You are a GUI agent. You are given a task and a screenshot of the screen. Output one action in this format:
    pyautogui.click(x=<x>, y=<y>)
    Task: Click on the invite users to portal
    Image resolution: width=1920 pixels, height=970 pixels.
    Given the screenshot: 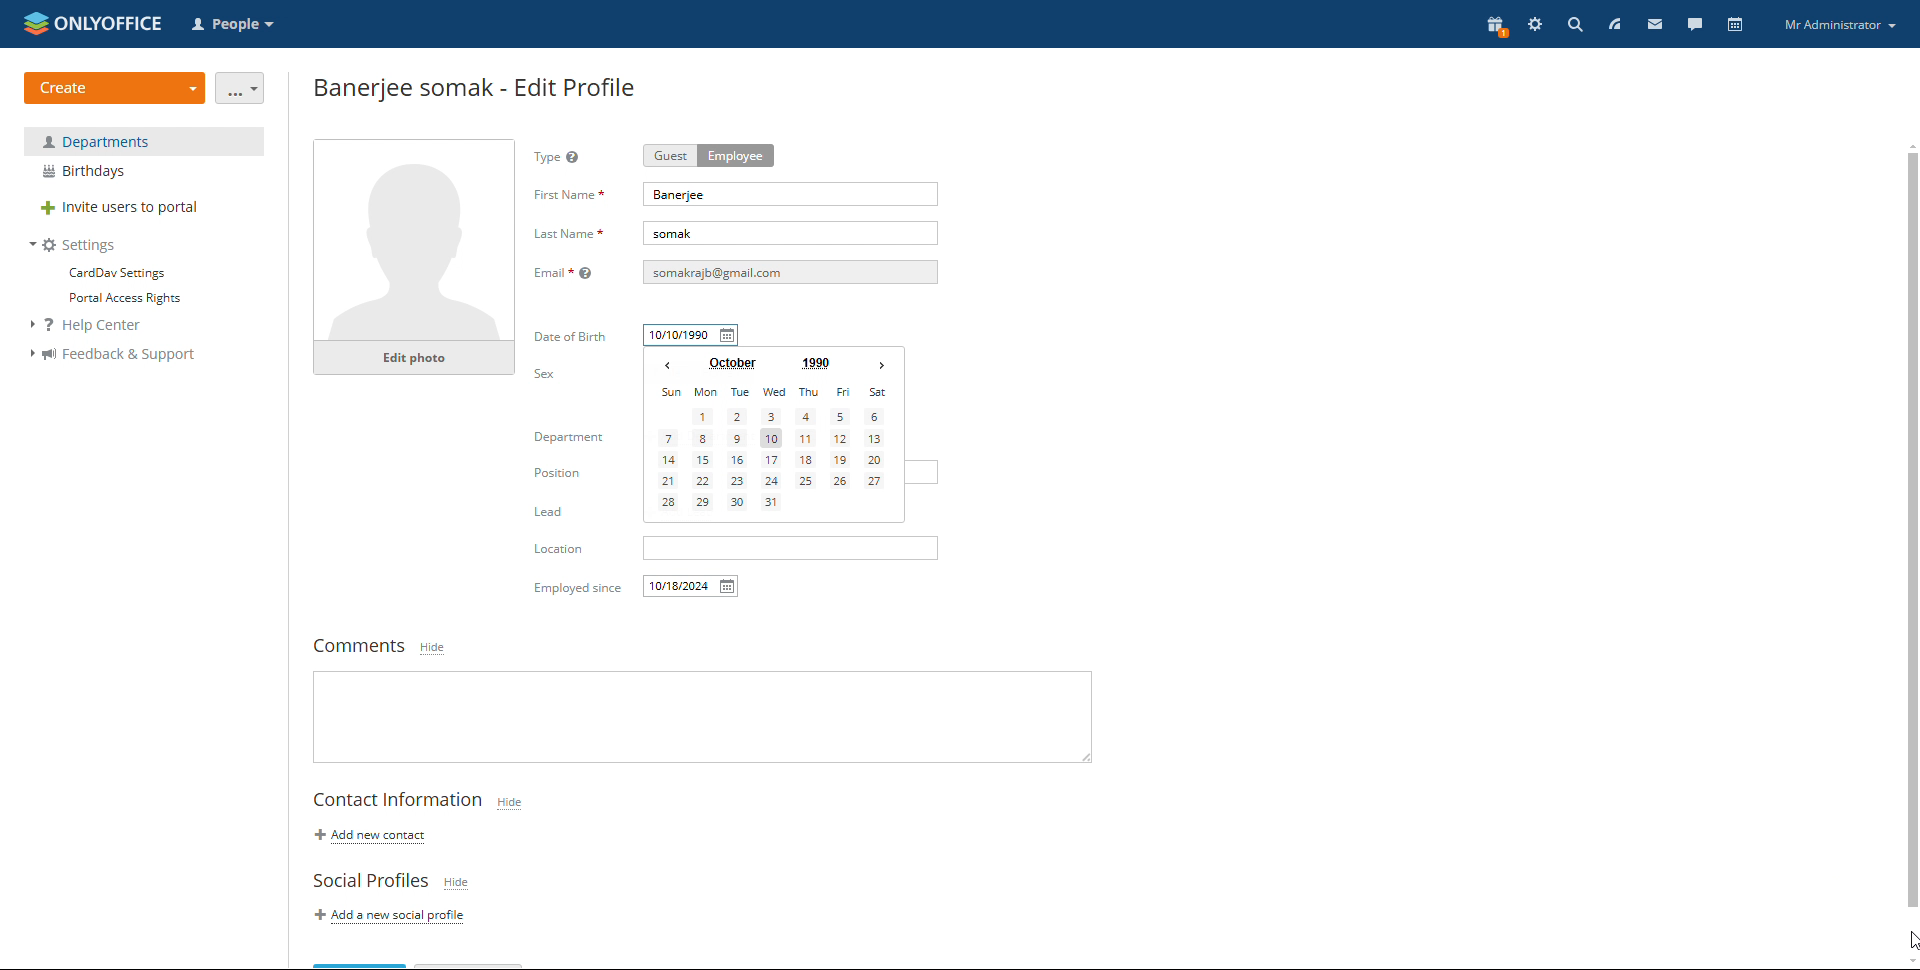 What is the action you would take?
    pyautogui.click(x=144, y=209)
    